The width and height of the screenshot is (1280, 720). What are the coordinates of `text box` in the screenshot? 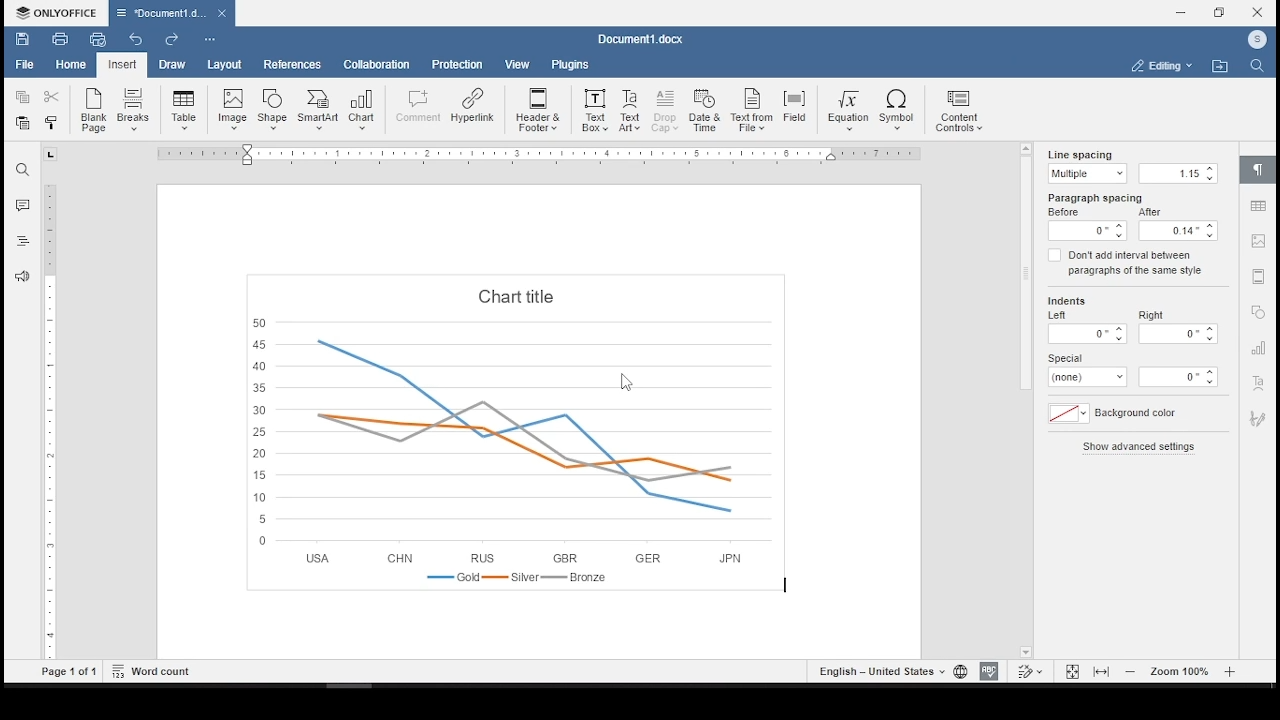 It's located at (595, 108).